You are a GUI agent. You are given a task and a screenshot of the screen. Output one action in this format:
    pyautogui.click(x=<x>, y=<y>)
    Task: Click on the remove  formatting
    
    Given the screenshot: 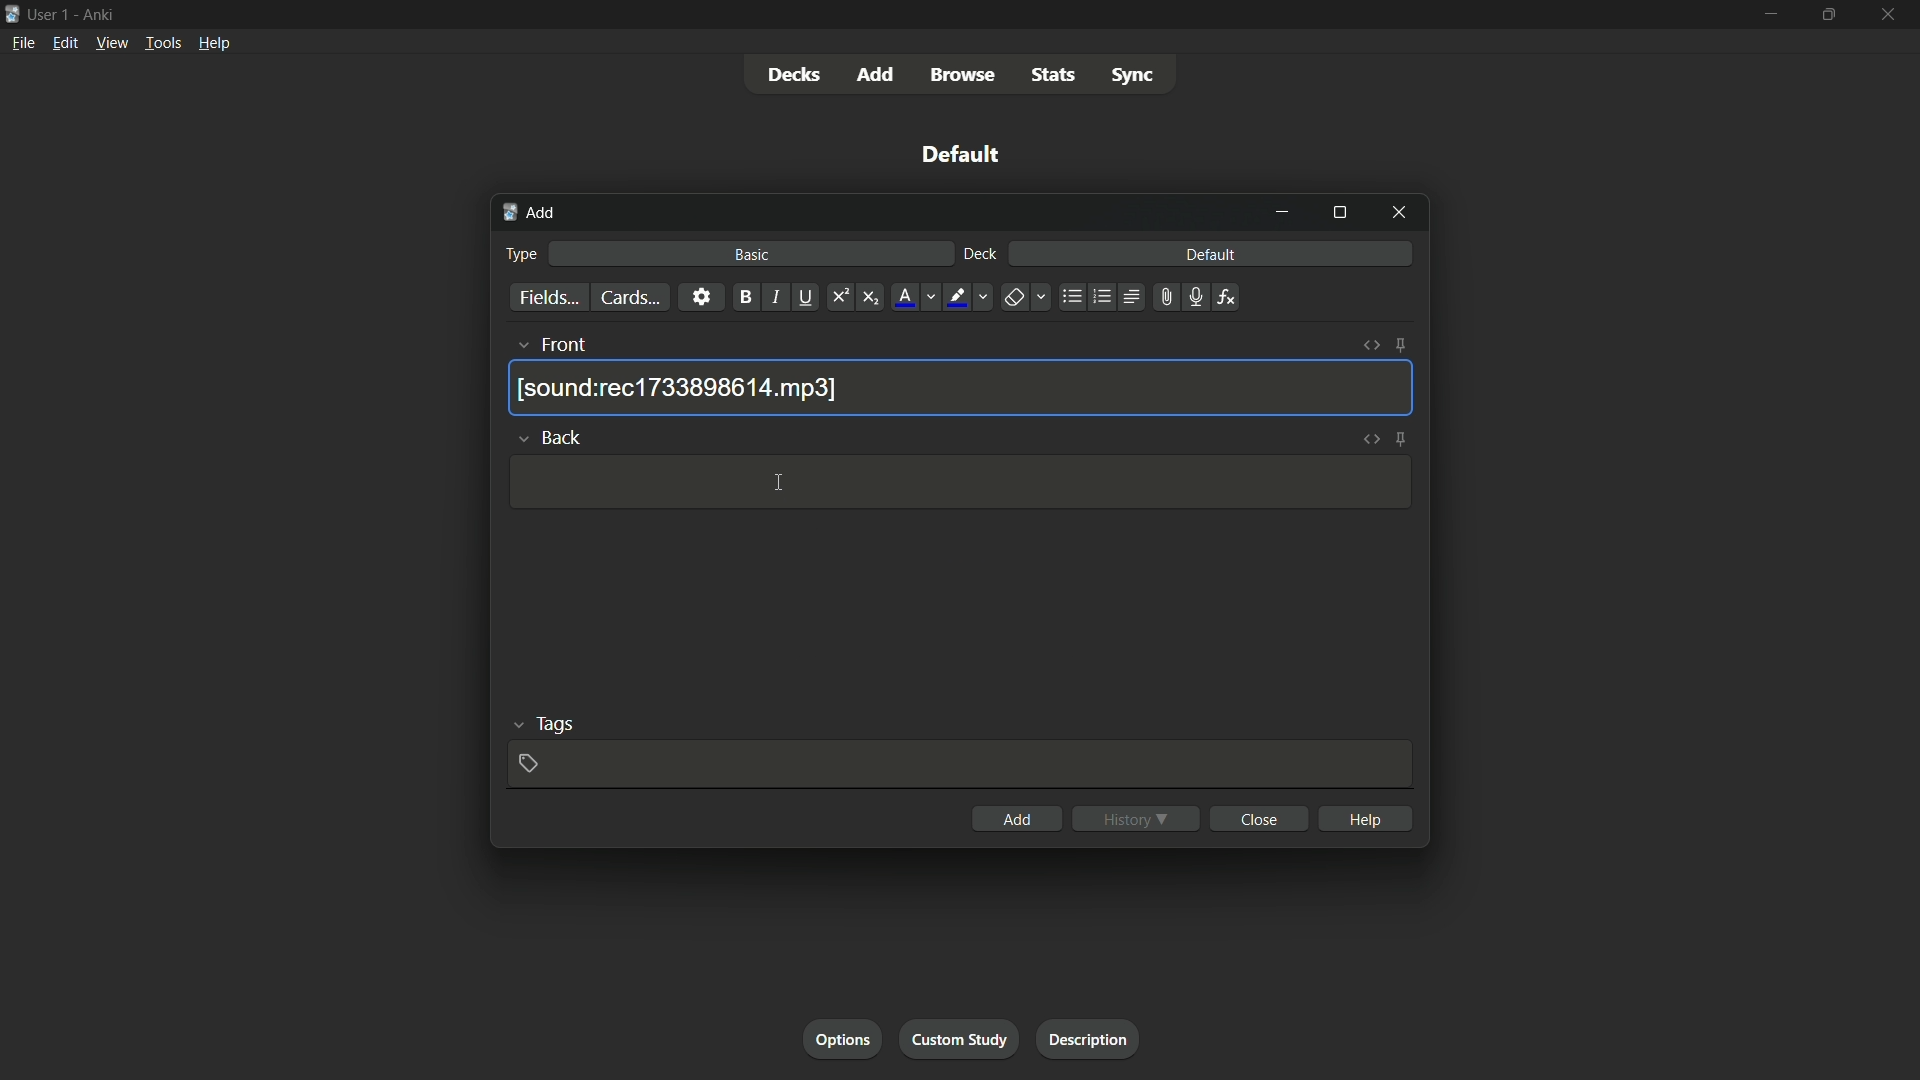 What is the action you would take?
    pyautogui.click(x=1013, y=298)
    